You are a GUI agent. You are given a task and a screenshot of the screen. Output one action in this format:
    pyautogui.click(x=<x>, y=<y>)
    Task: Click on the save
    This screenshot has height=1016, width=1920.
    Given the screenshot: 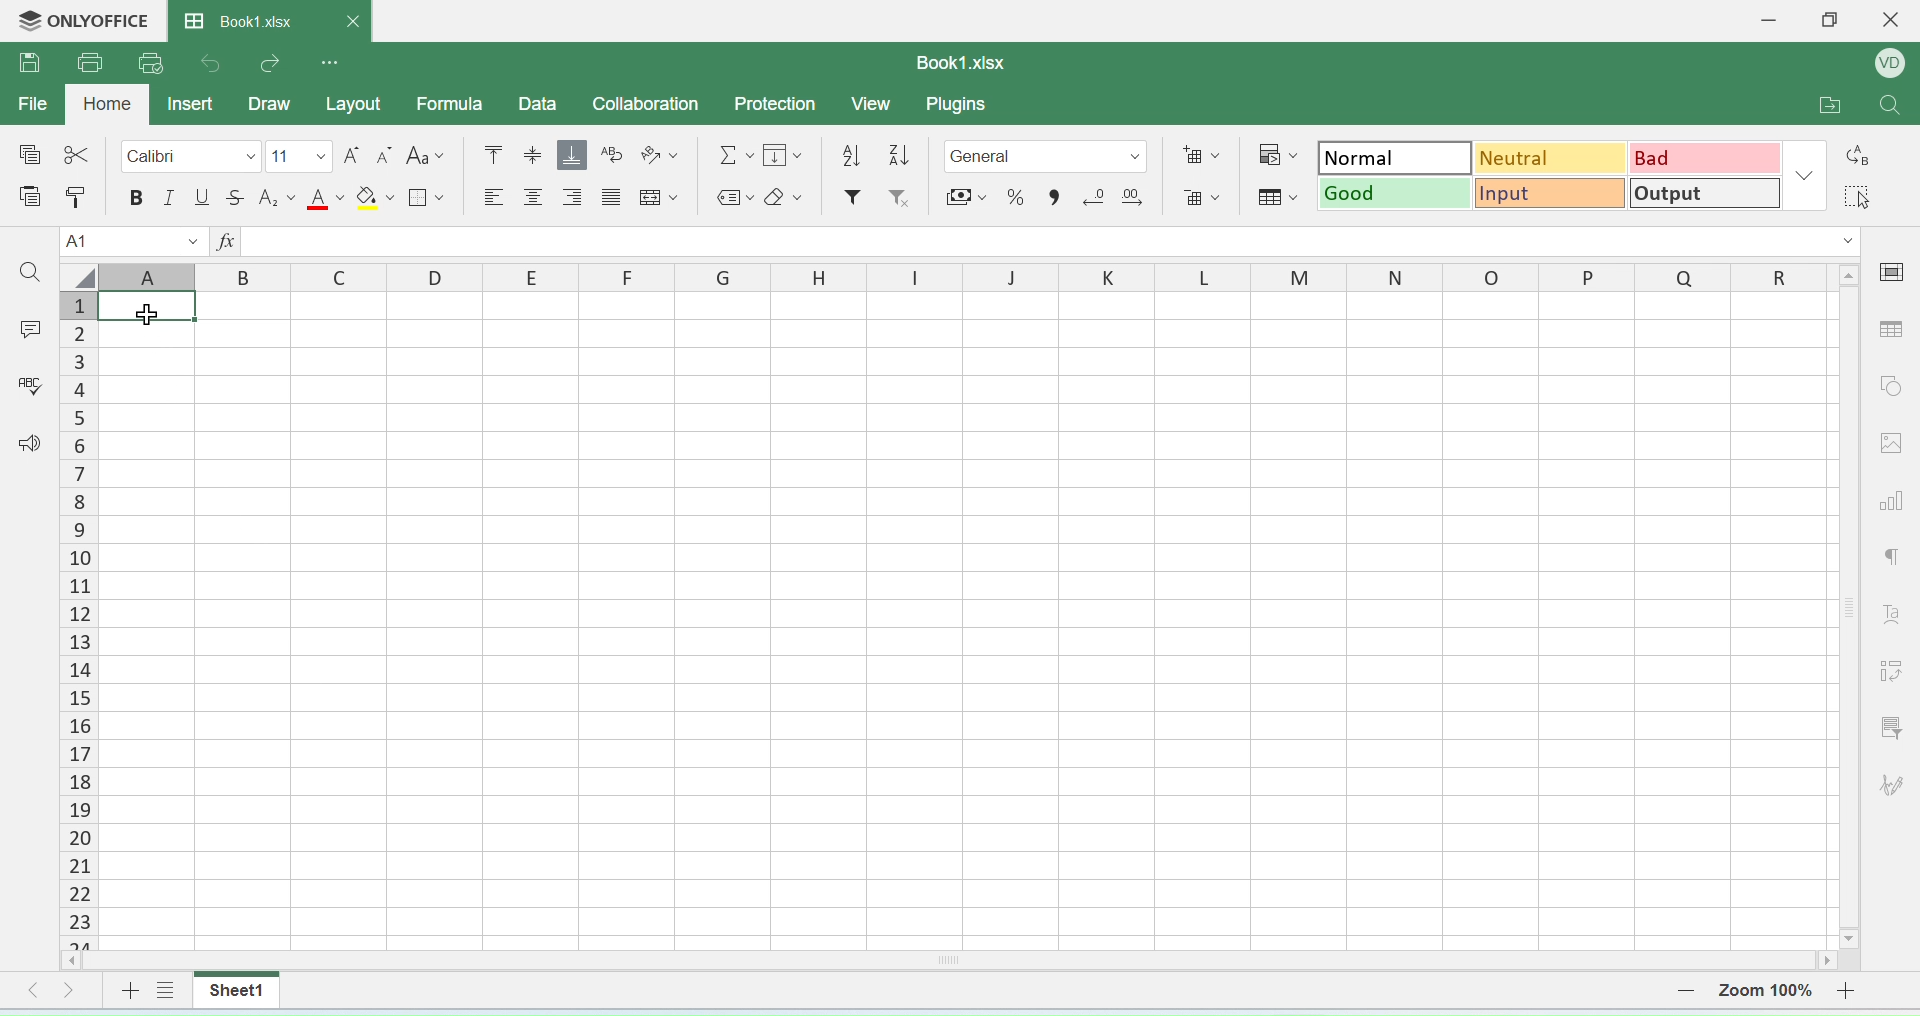 What is the action you would take?
    pyautogui.click(x=33, y=63)
    